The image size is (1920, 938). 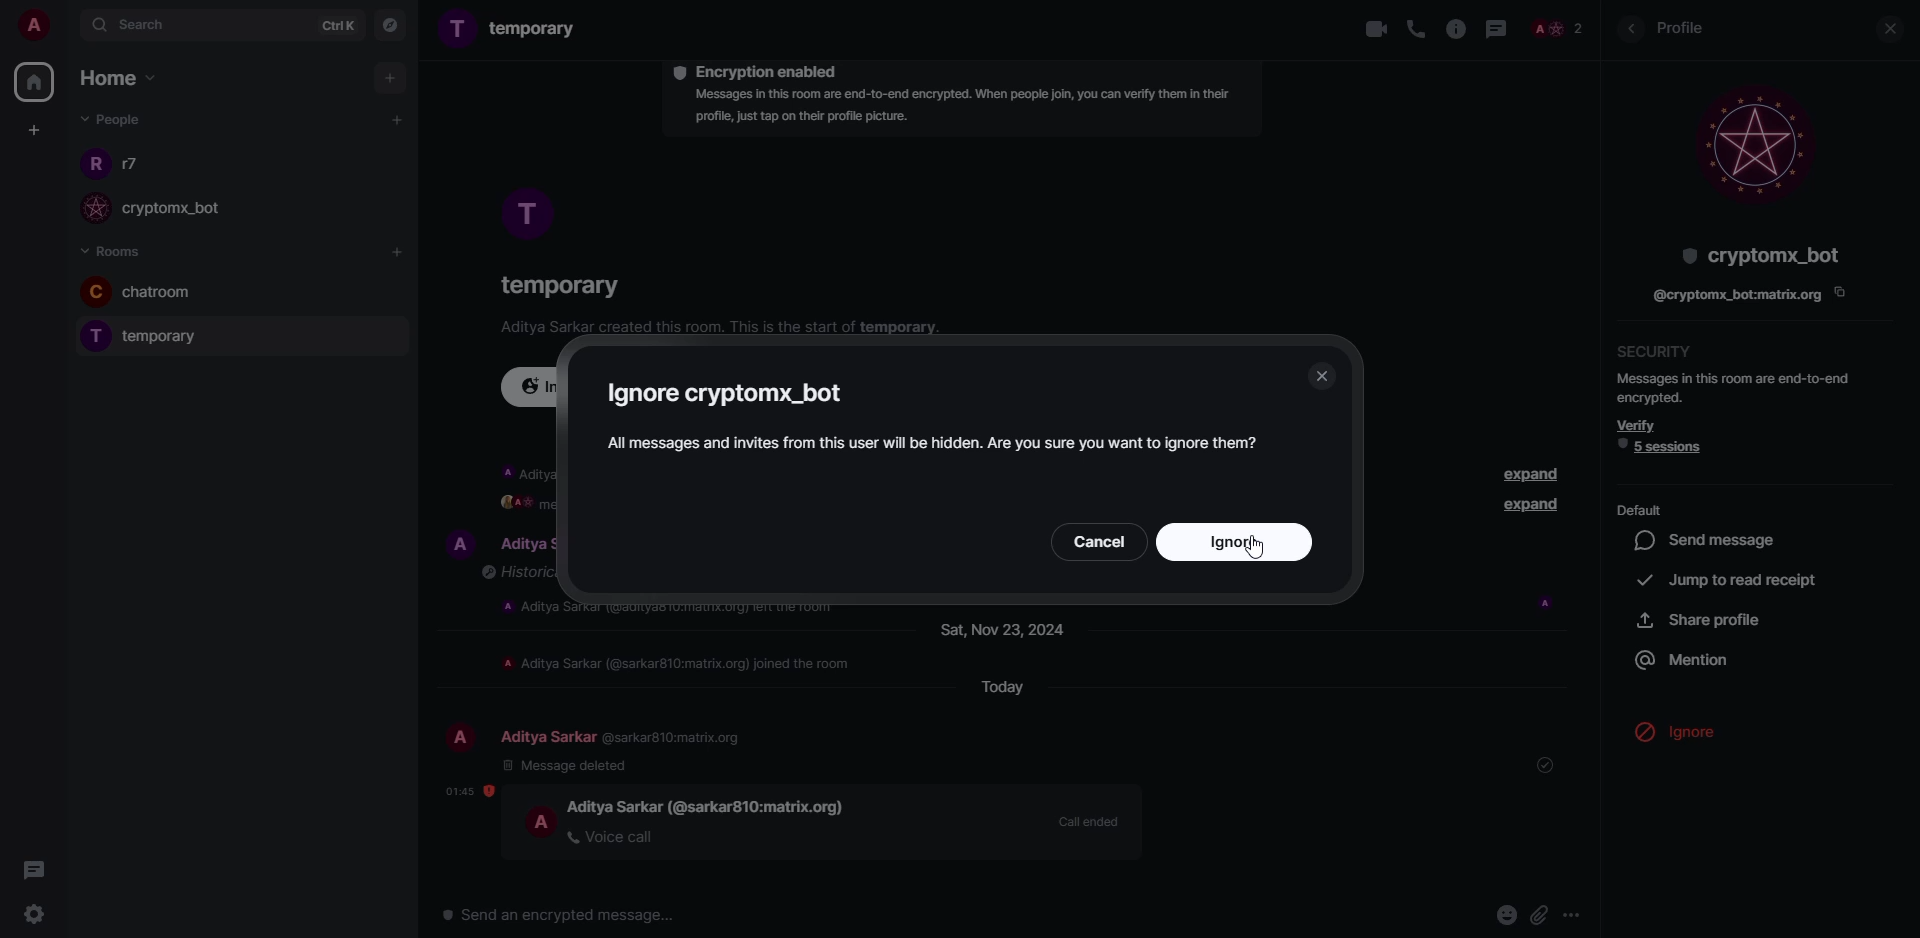 What do you see at coordinates (1630, 29) in the screenshot?
I see `back` at bounding box center [1630, 29].